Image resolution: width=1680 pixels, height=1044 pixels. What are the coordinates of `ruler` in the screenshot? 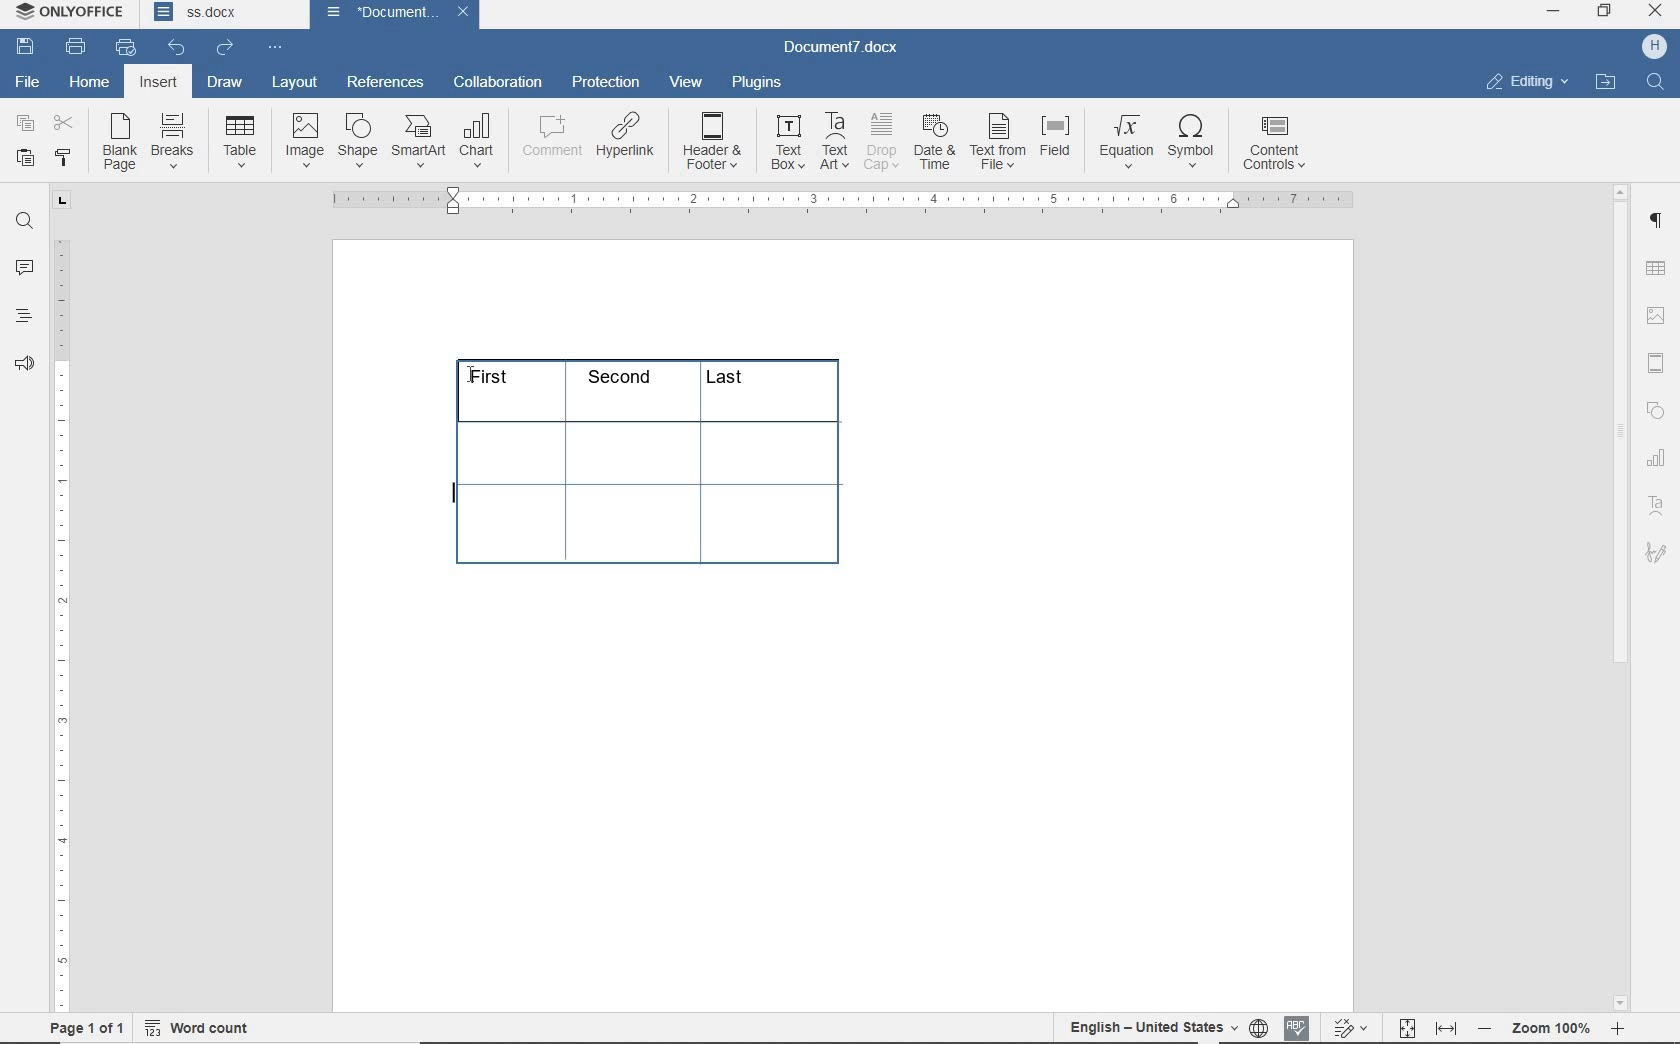 It's located at (838, 201).